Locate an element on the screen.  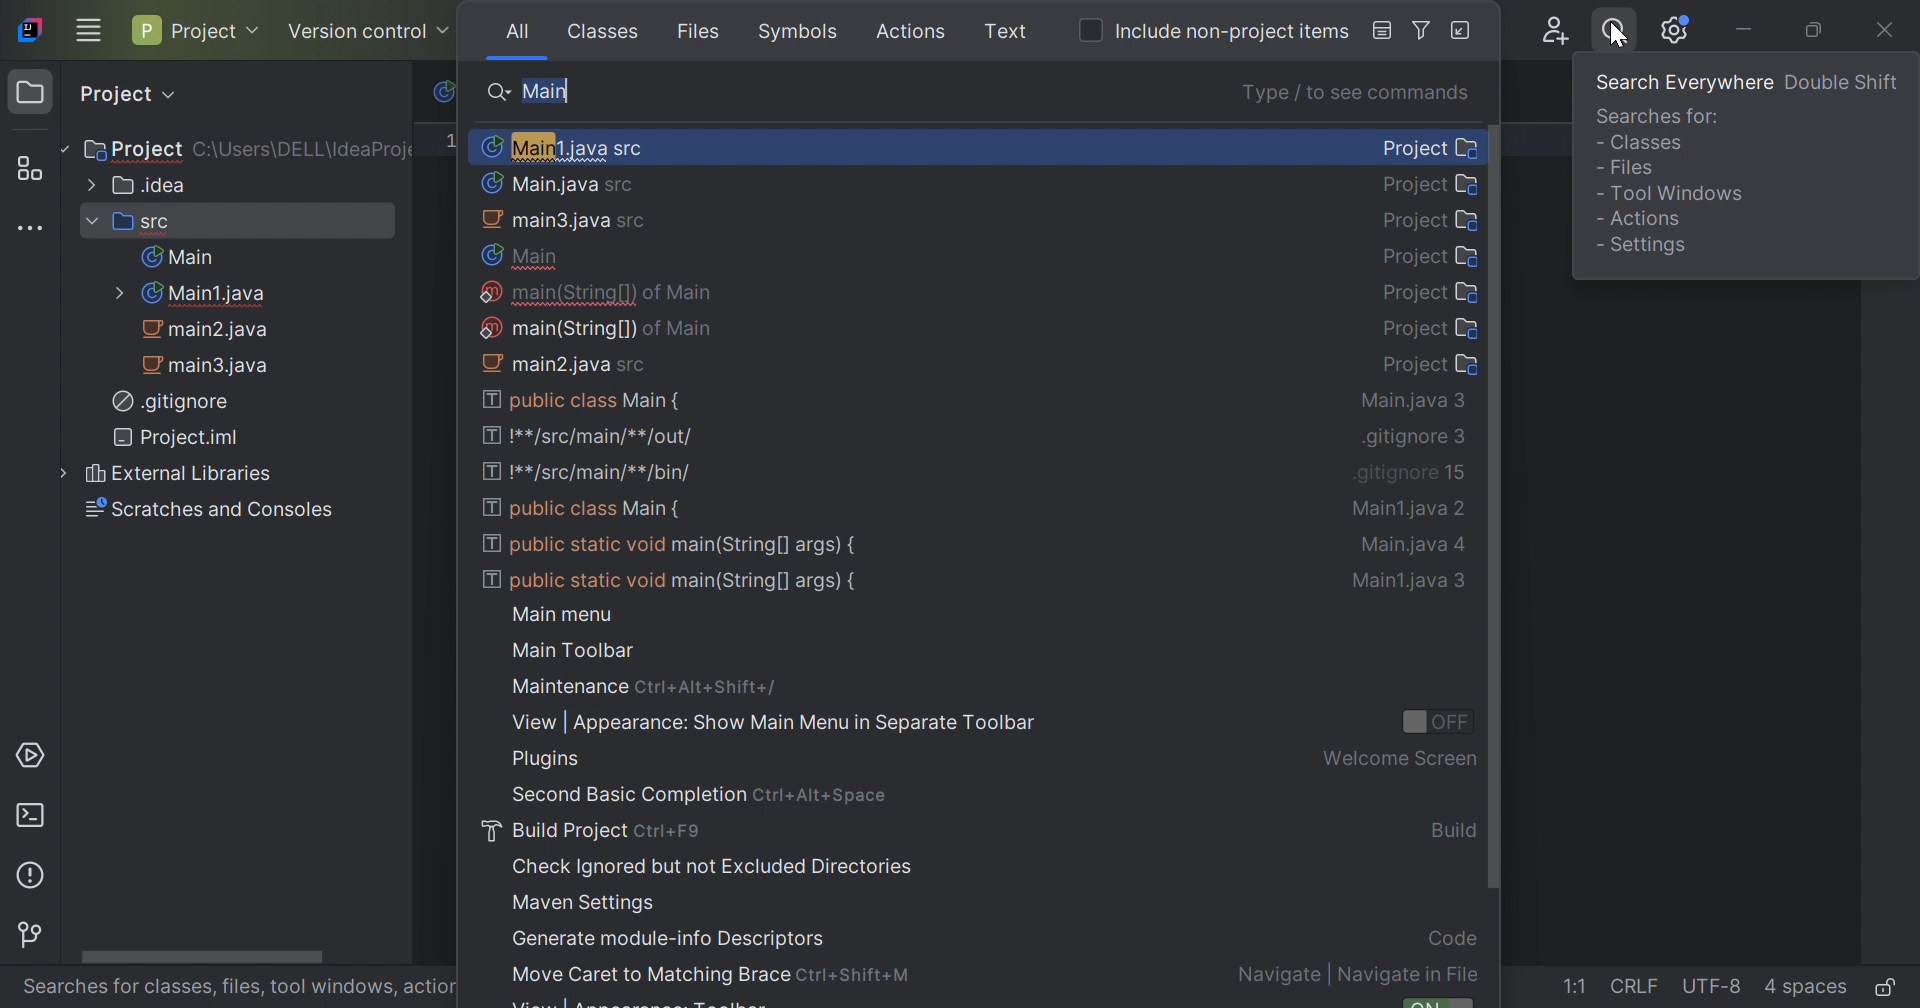
1:1 is located at coordinates (1576, 987).